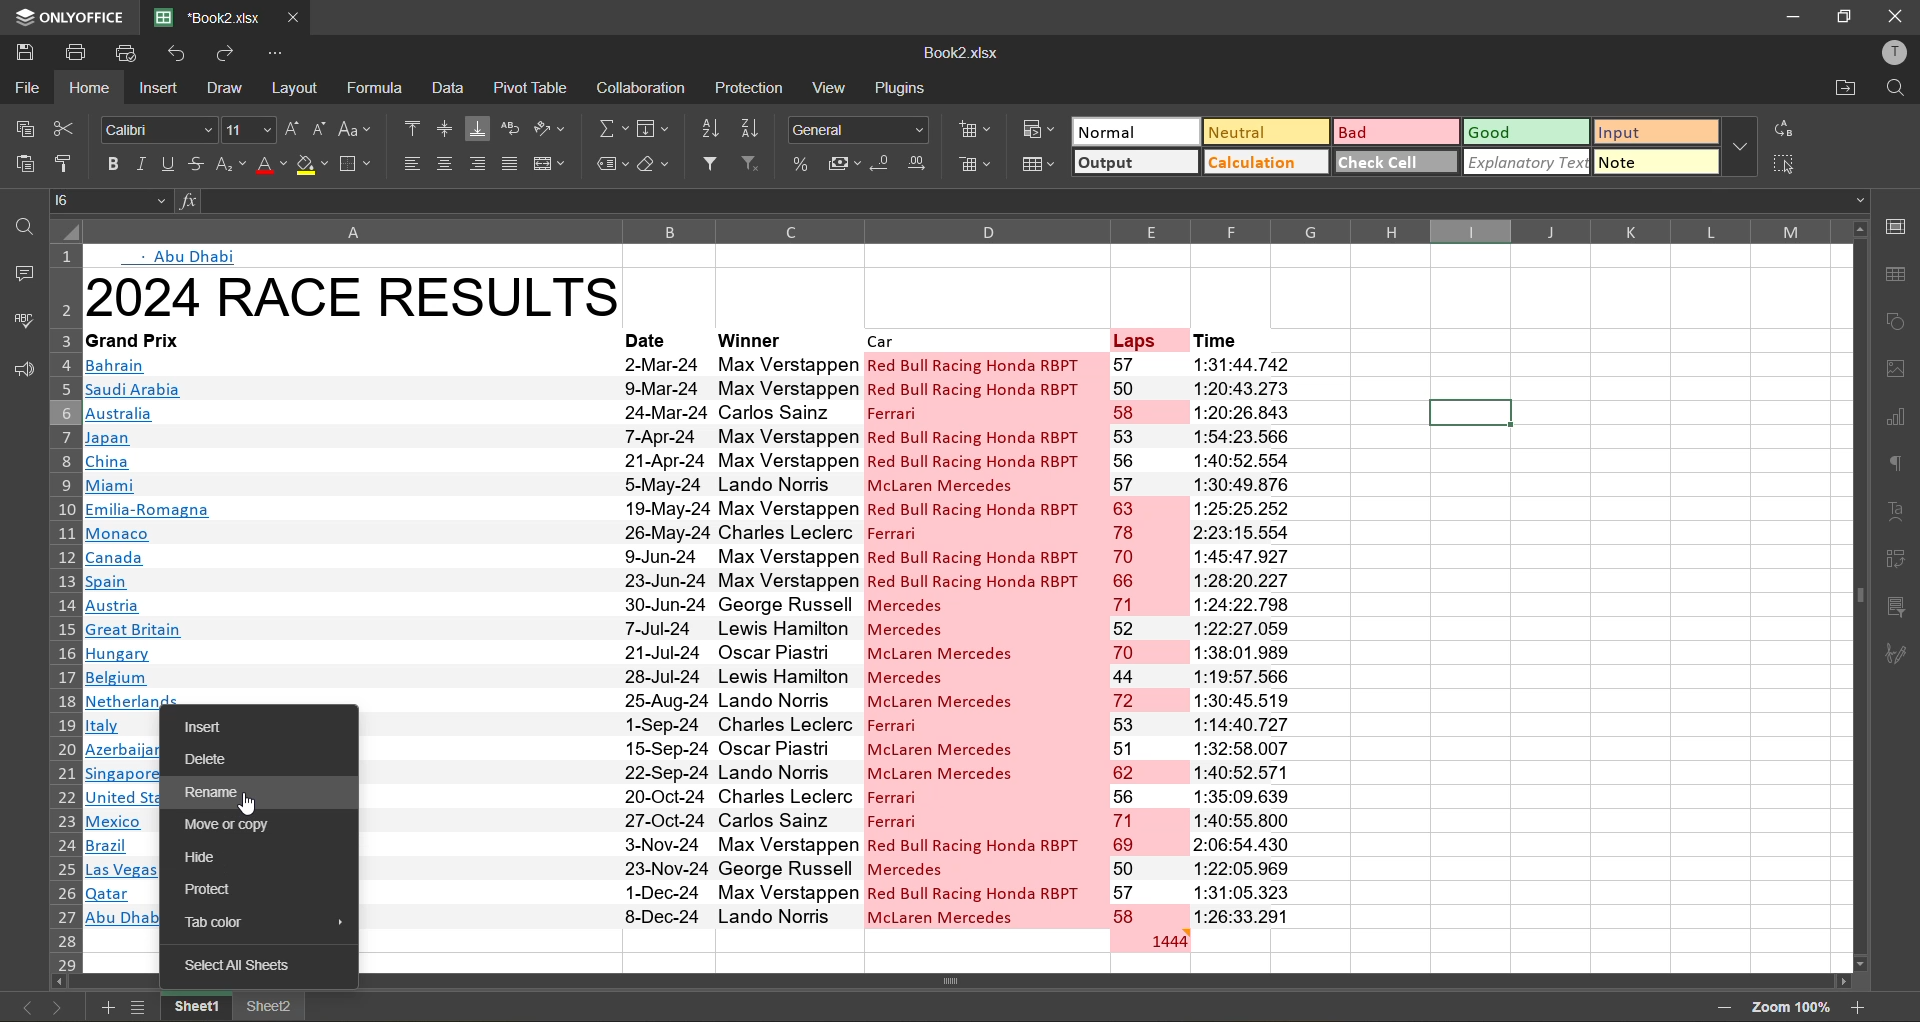 The image size is (1920, 1022). I want to click on borders, so click(358, 163).